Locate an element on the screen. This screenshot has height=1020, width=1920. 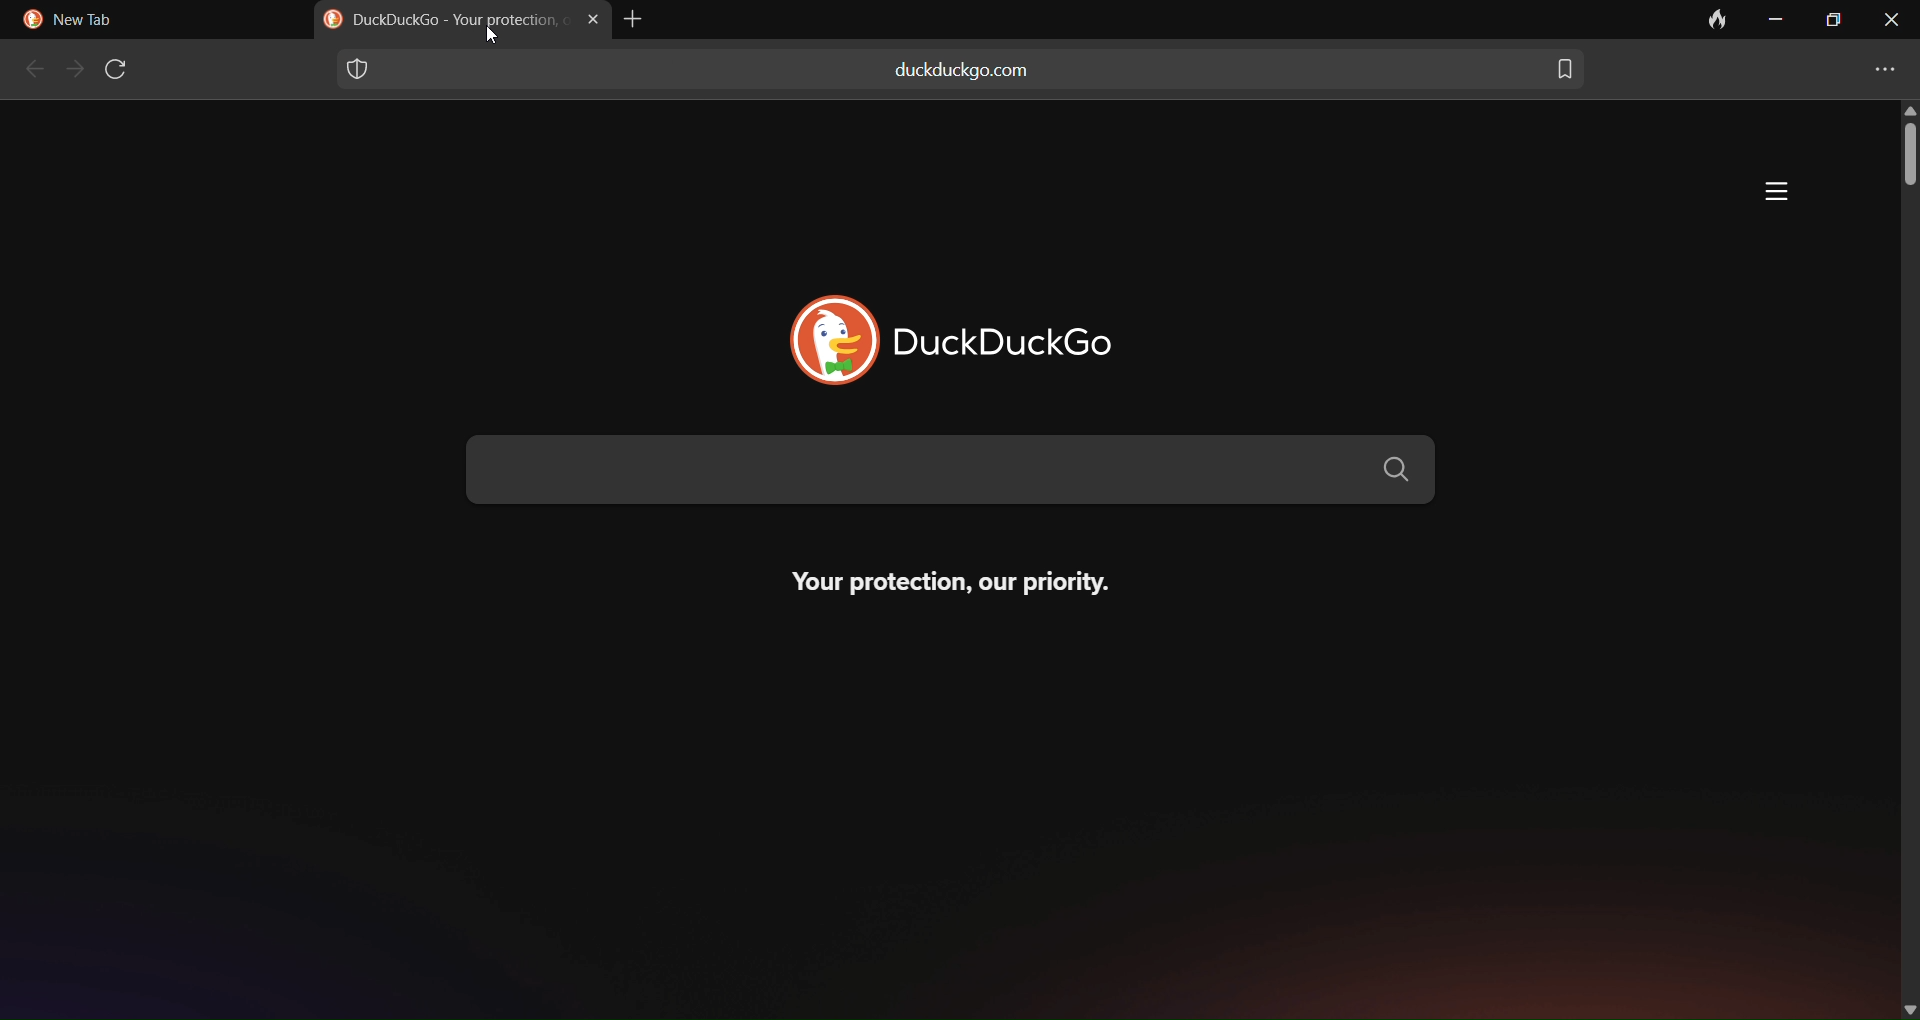
cursor is located at coordinates (493, 36).